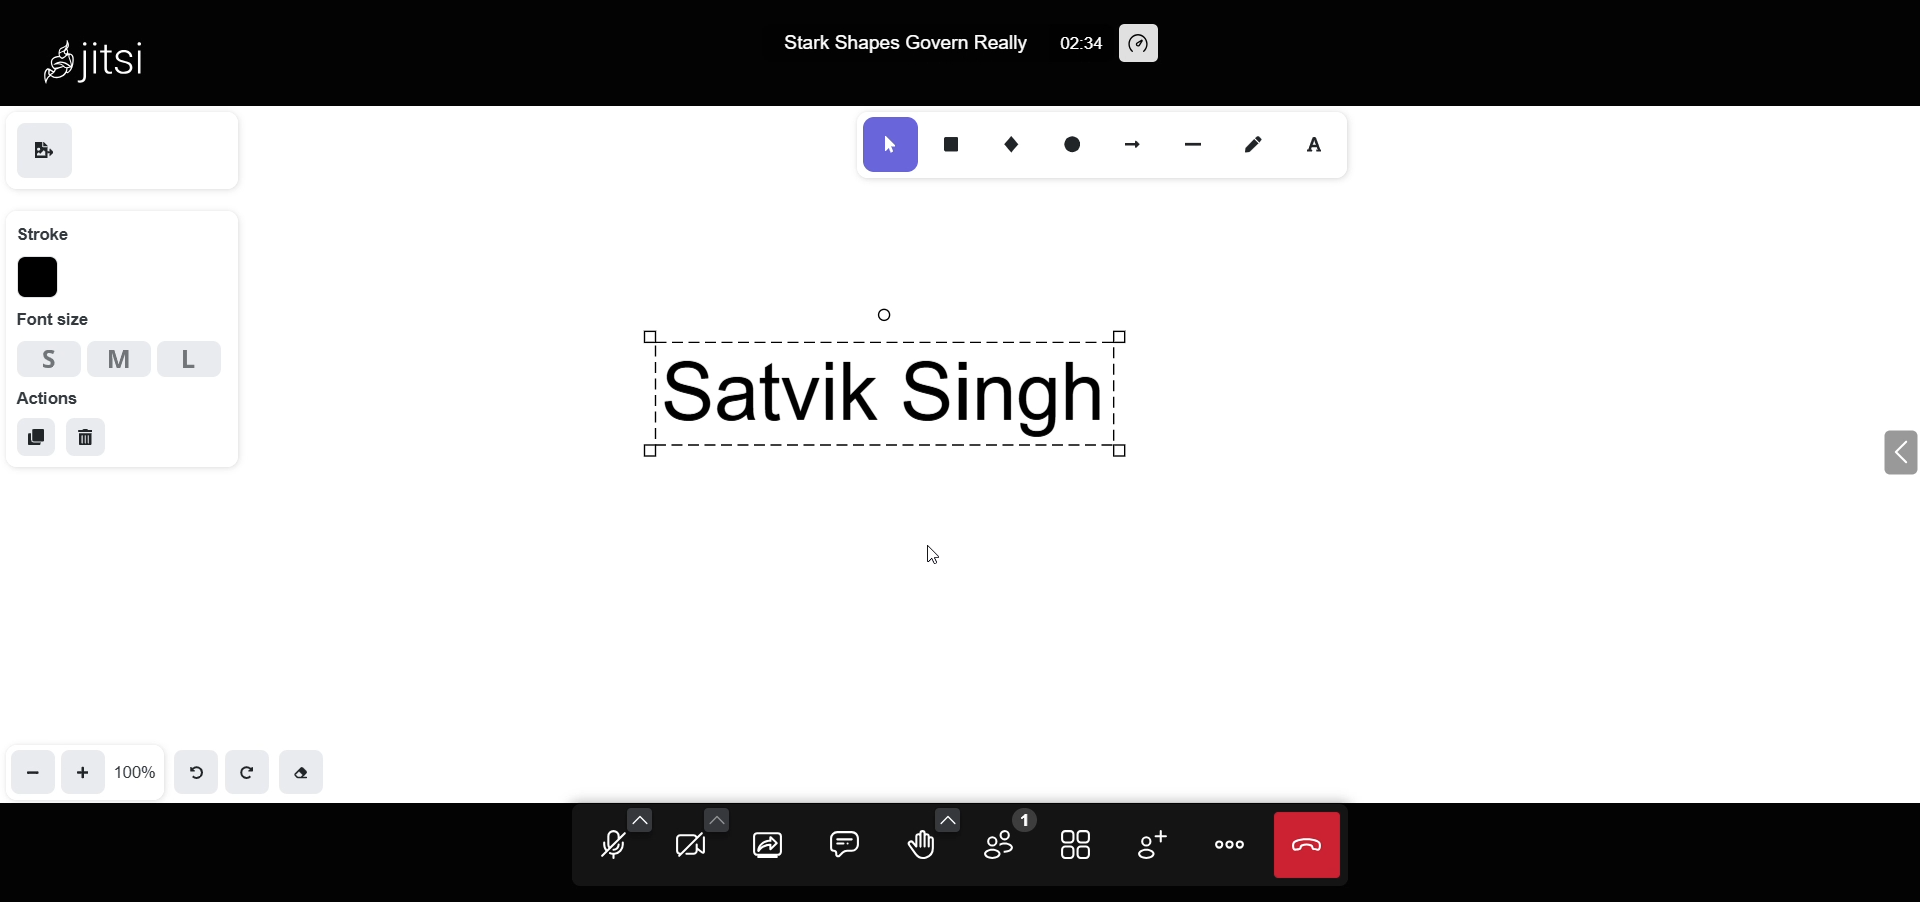 The width and height of the screenshot is (1920, 902). Describe the element at coordinates (920, 849) in the screenshot. I see `raise hand` at that location.